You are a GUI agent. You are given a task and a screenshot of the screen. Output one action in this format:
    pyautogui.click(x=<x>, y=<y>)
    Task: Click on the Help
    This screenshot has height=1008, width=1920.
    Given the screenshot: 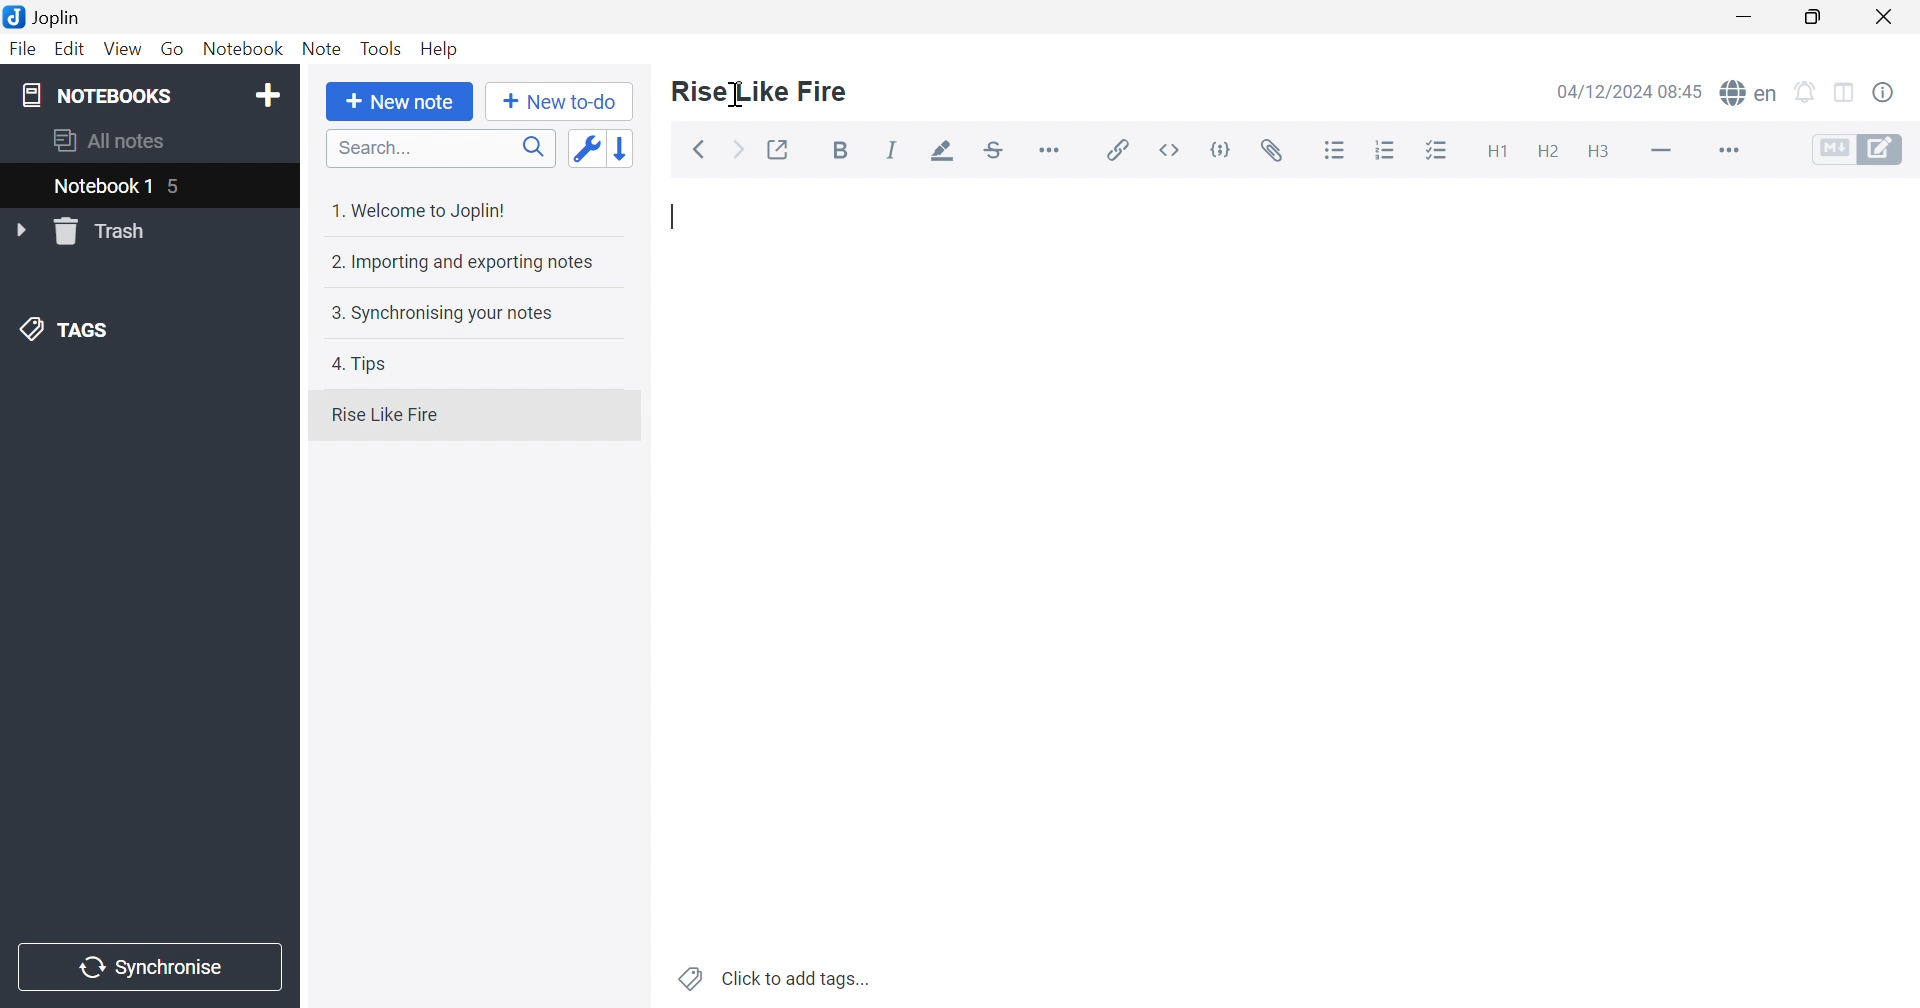 What is the action you would take?
    pyautogui.click(x=437, y=48)
    